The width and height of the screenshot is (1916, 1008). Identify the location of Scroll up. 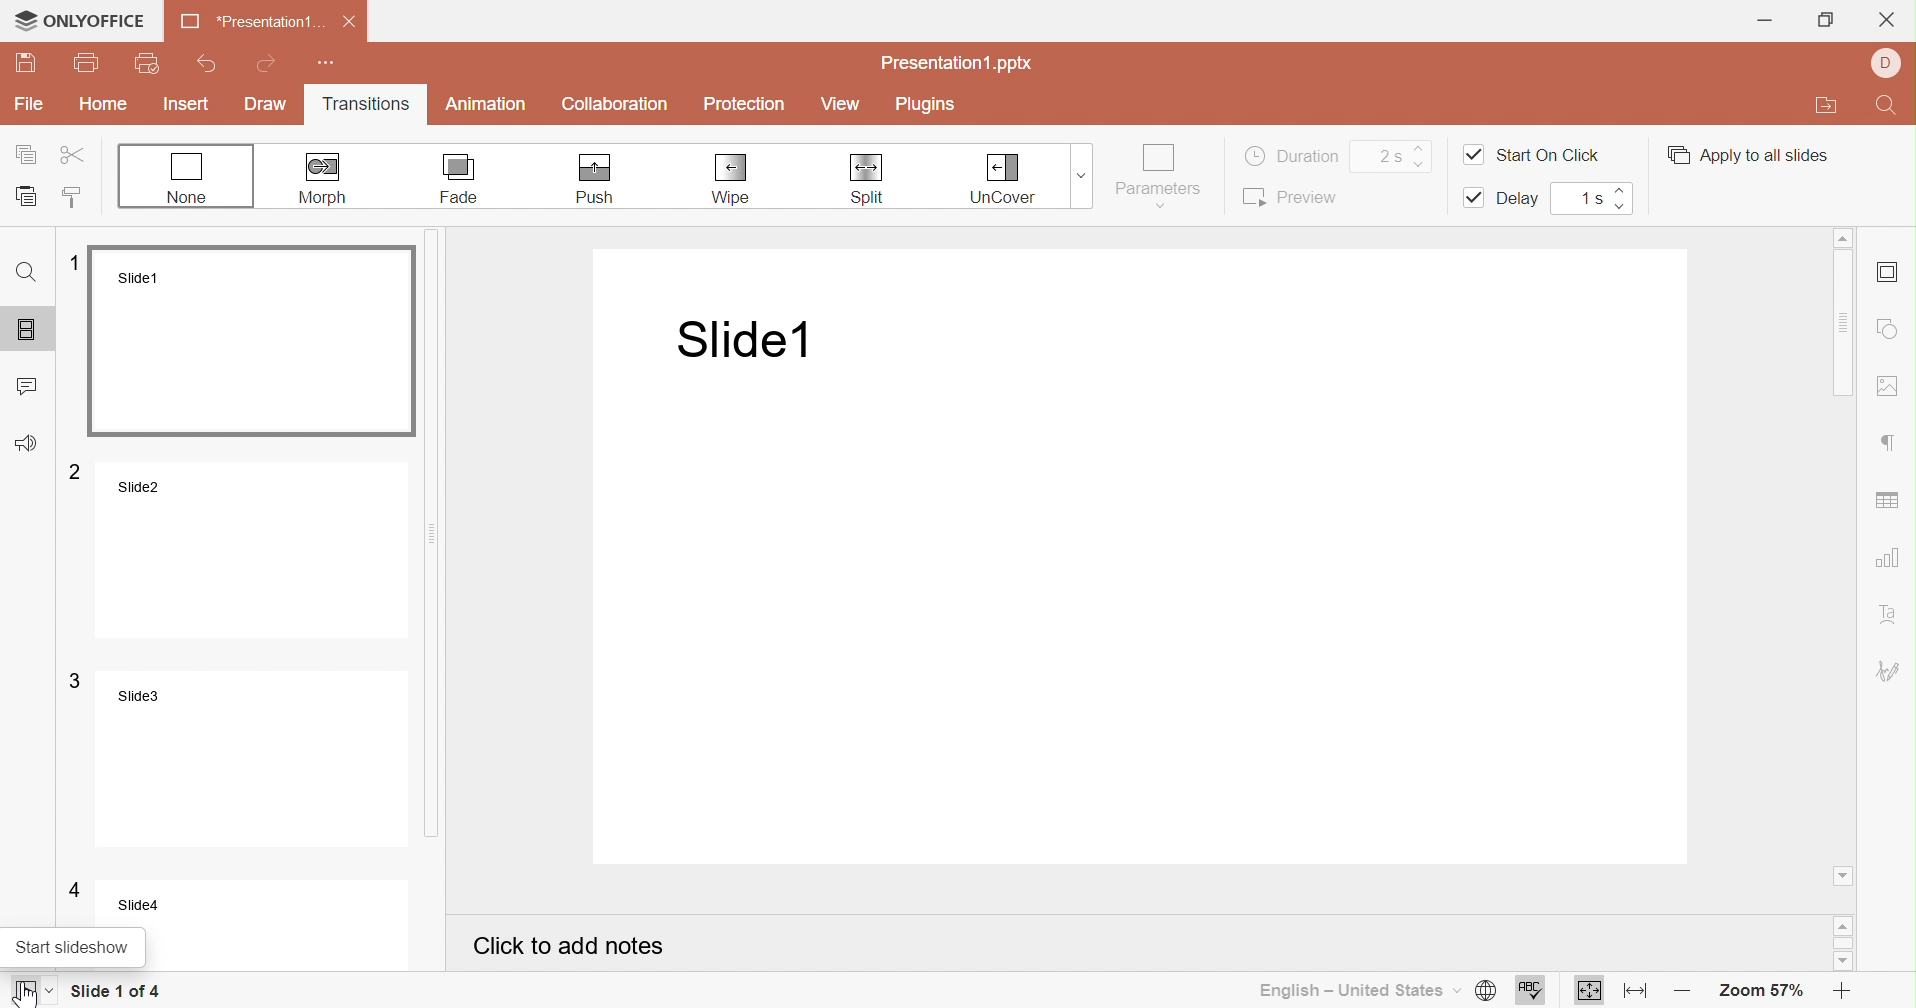
(1847, 238).